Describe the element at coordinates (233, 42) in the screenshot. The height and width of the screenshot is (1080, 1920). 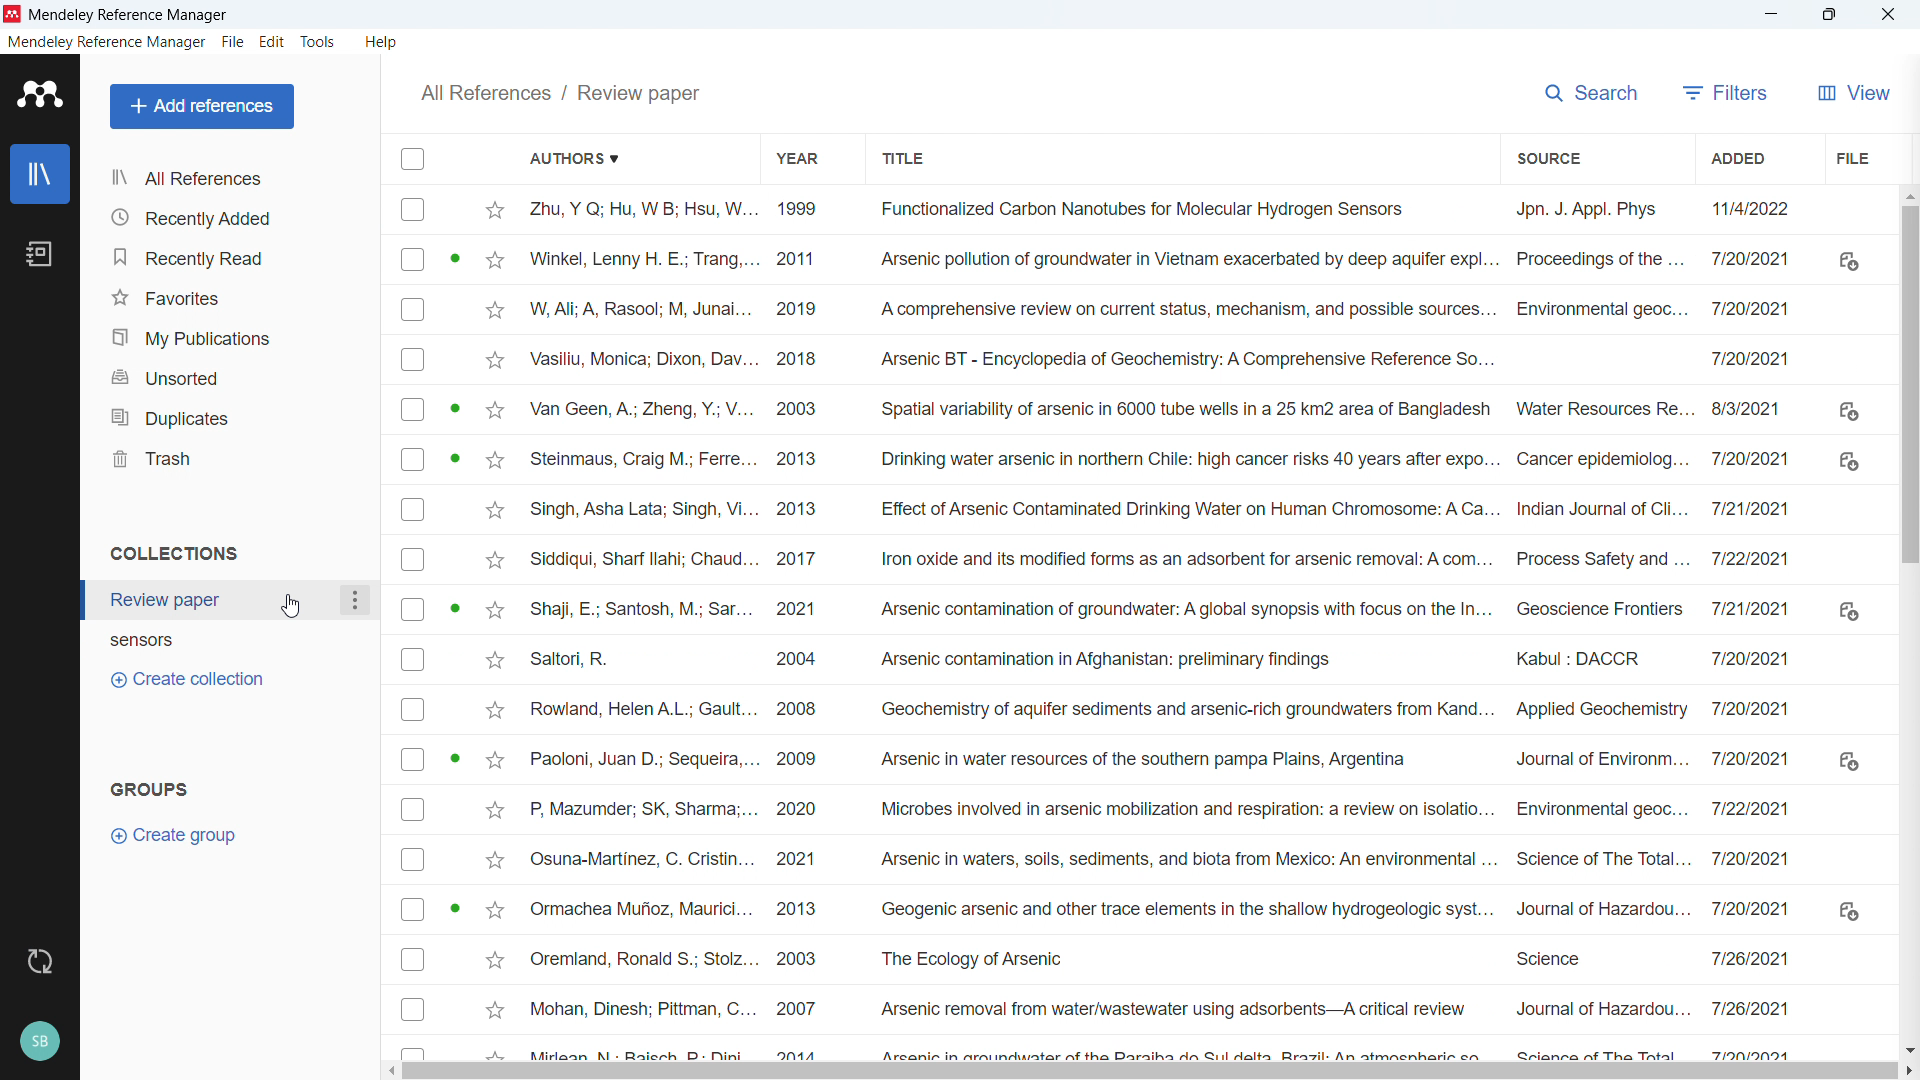
I see `File ` at that location.